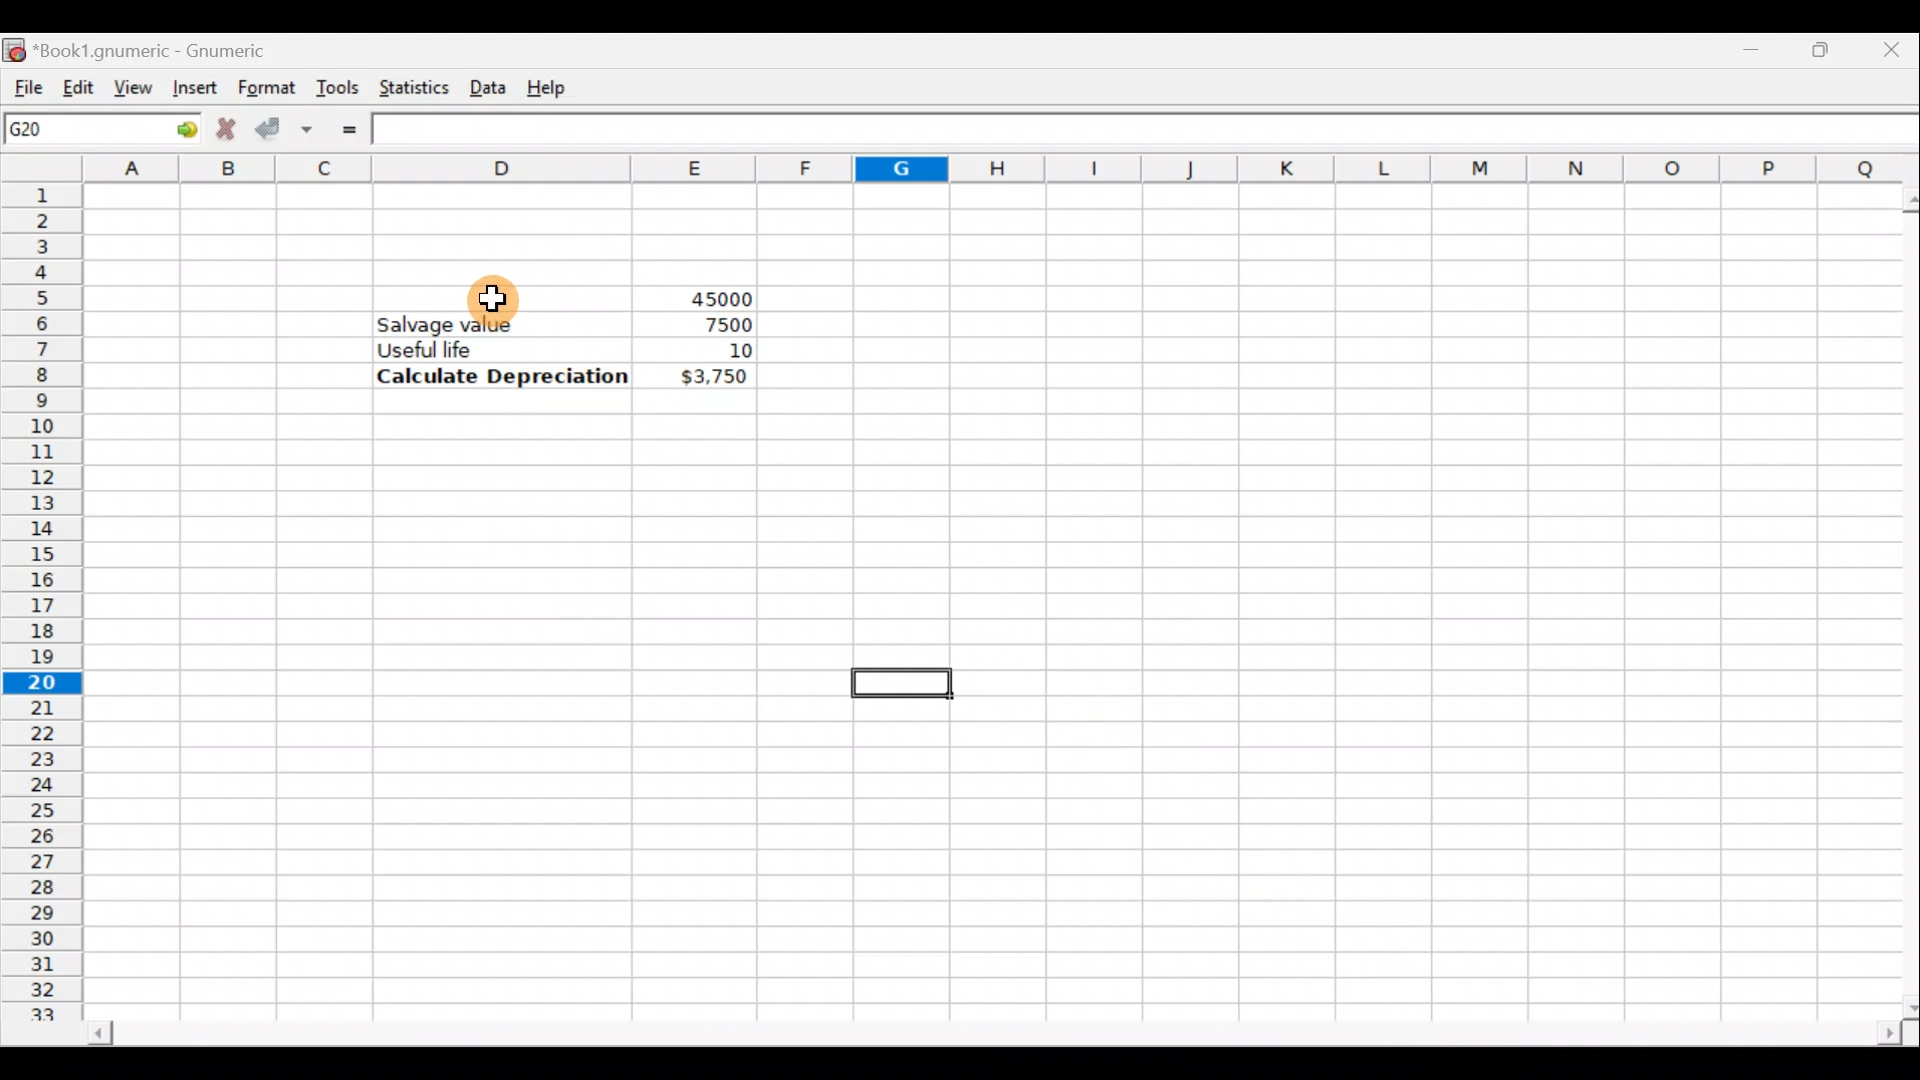  Describe the element at coordinates (1898, 599) in the screenshot. I see `Scroll bar` at that location.